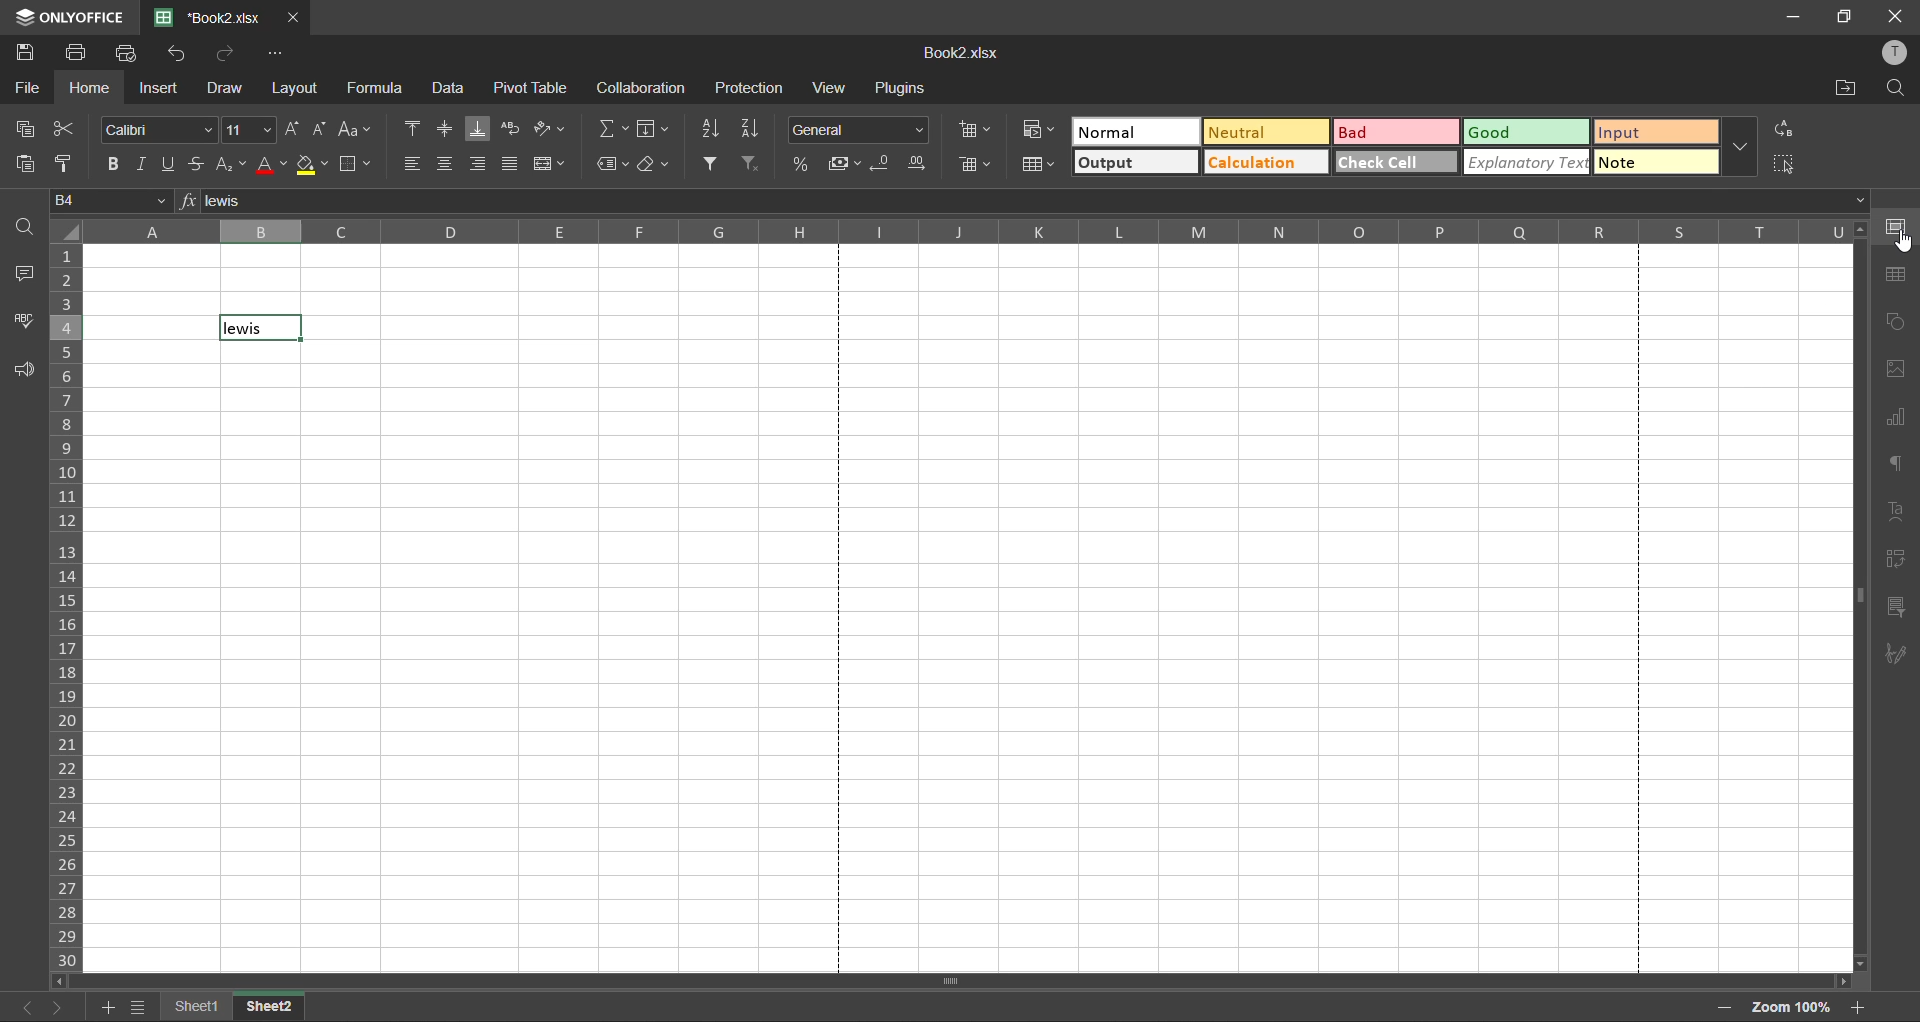  I want to click on align middle, so click(444, 131).